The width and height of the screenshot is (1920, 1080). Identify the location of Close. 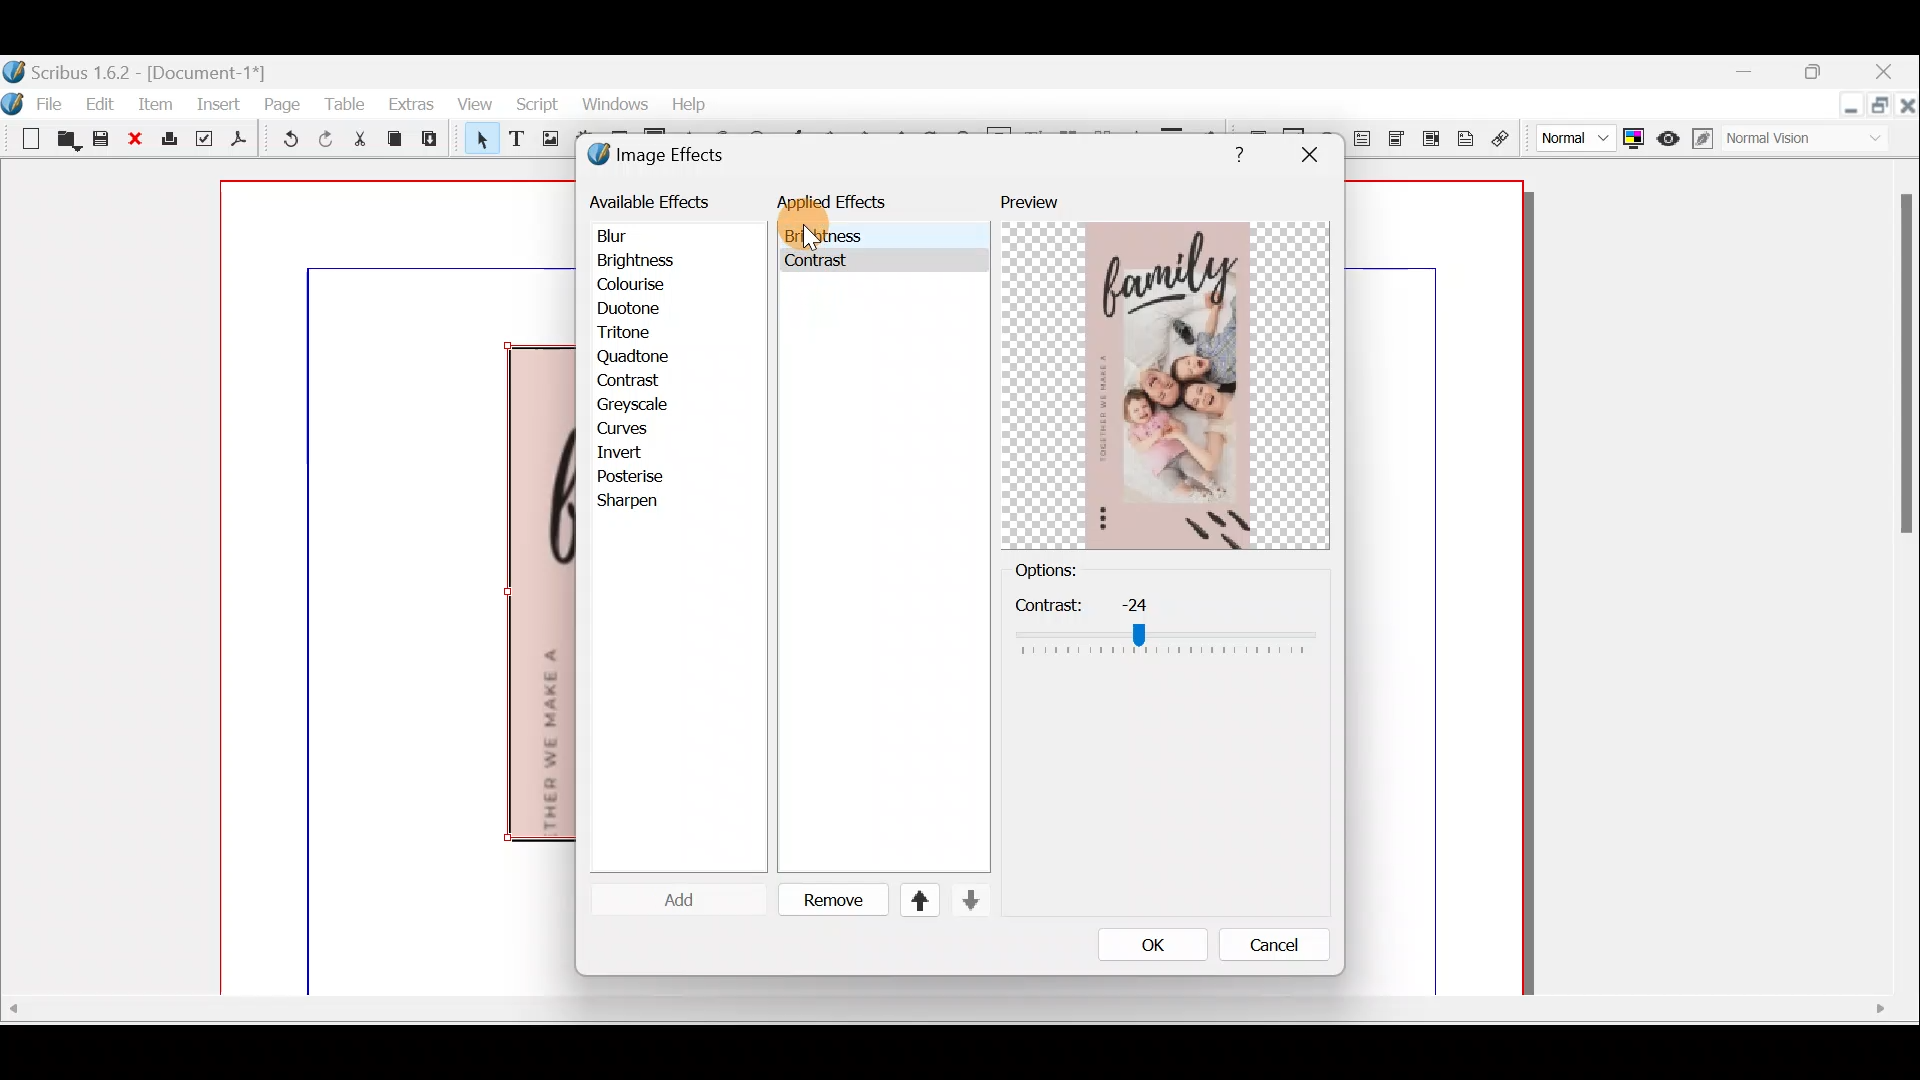
(1908, 109).